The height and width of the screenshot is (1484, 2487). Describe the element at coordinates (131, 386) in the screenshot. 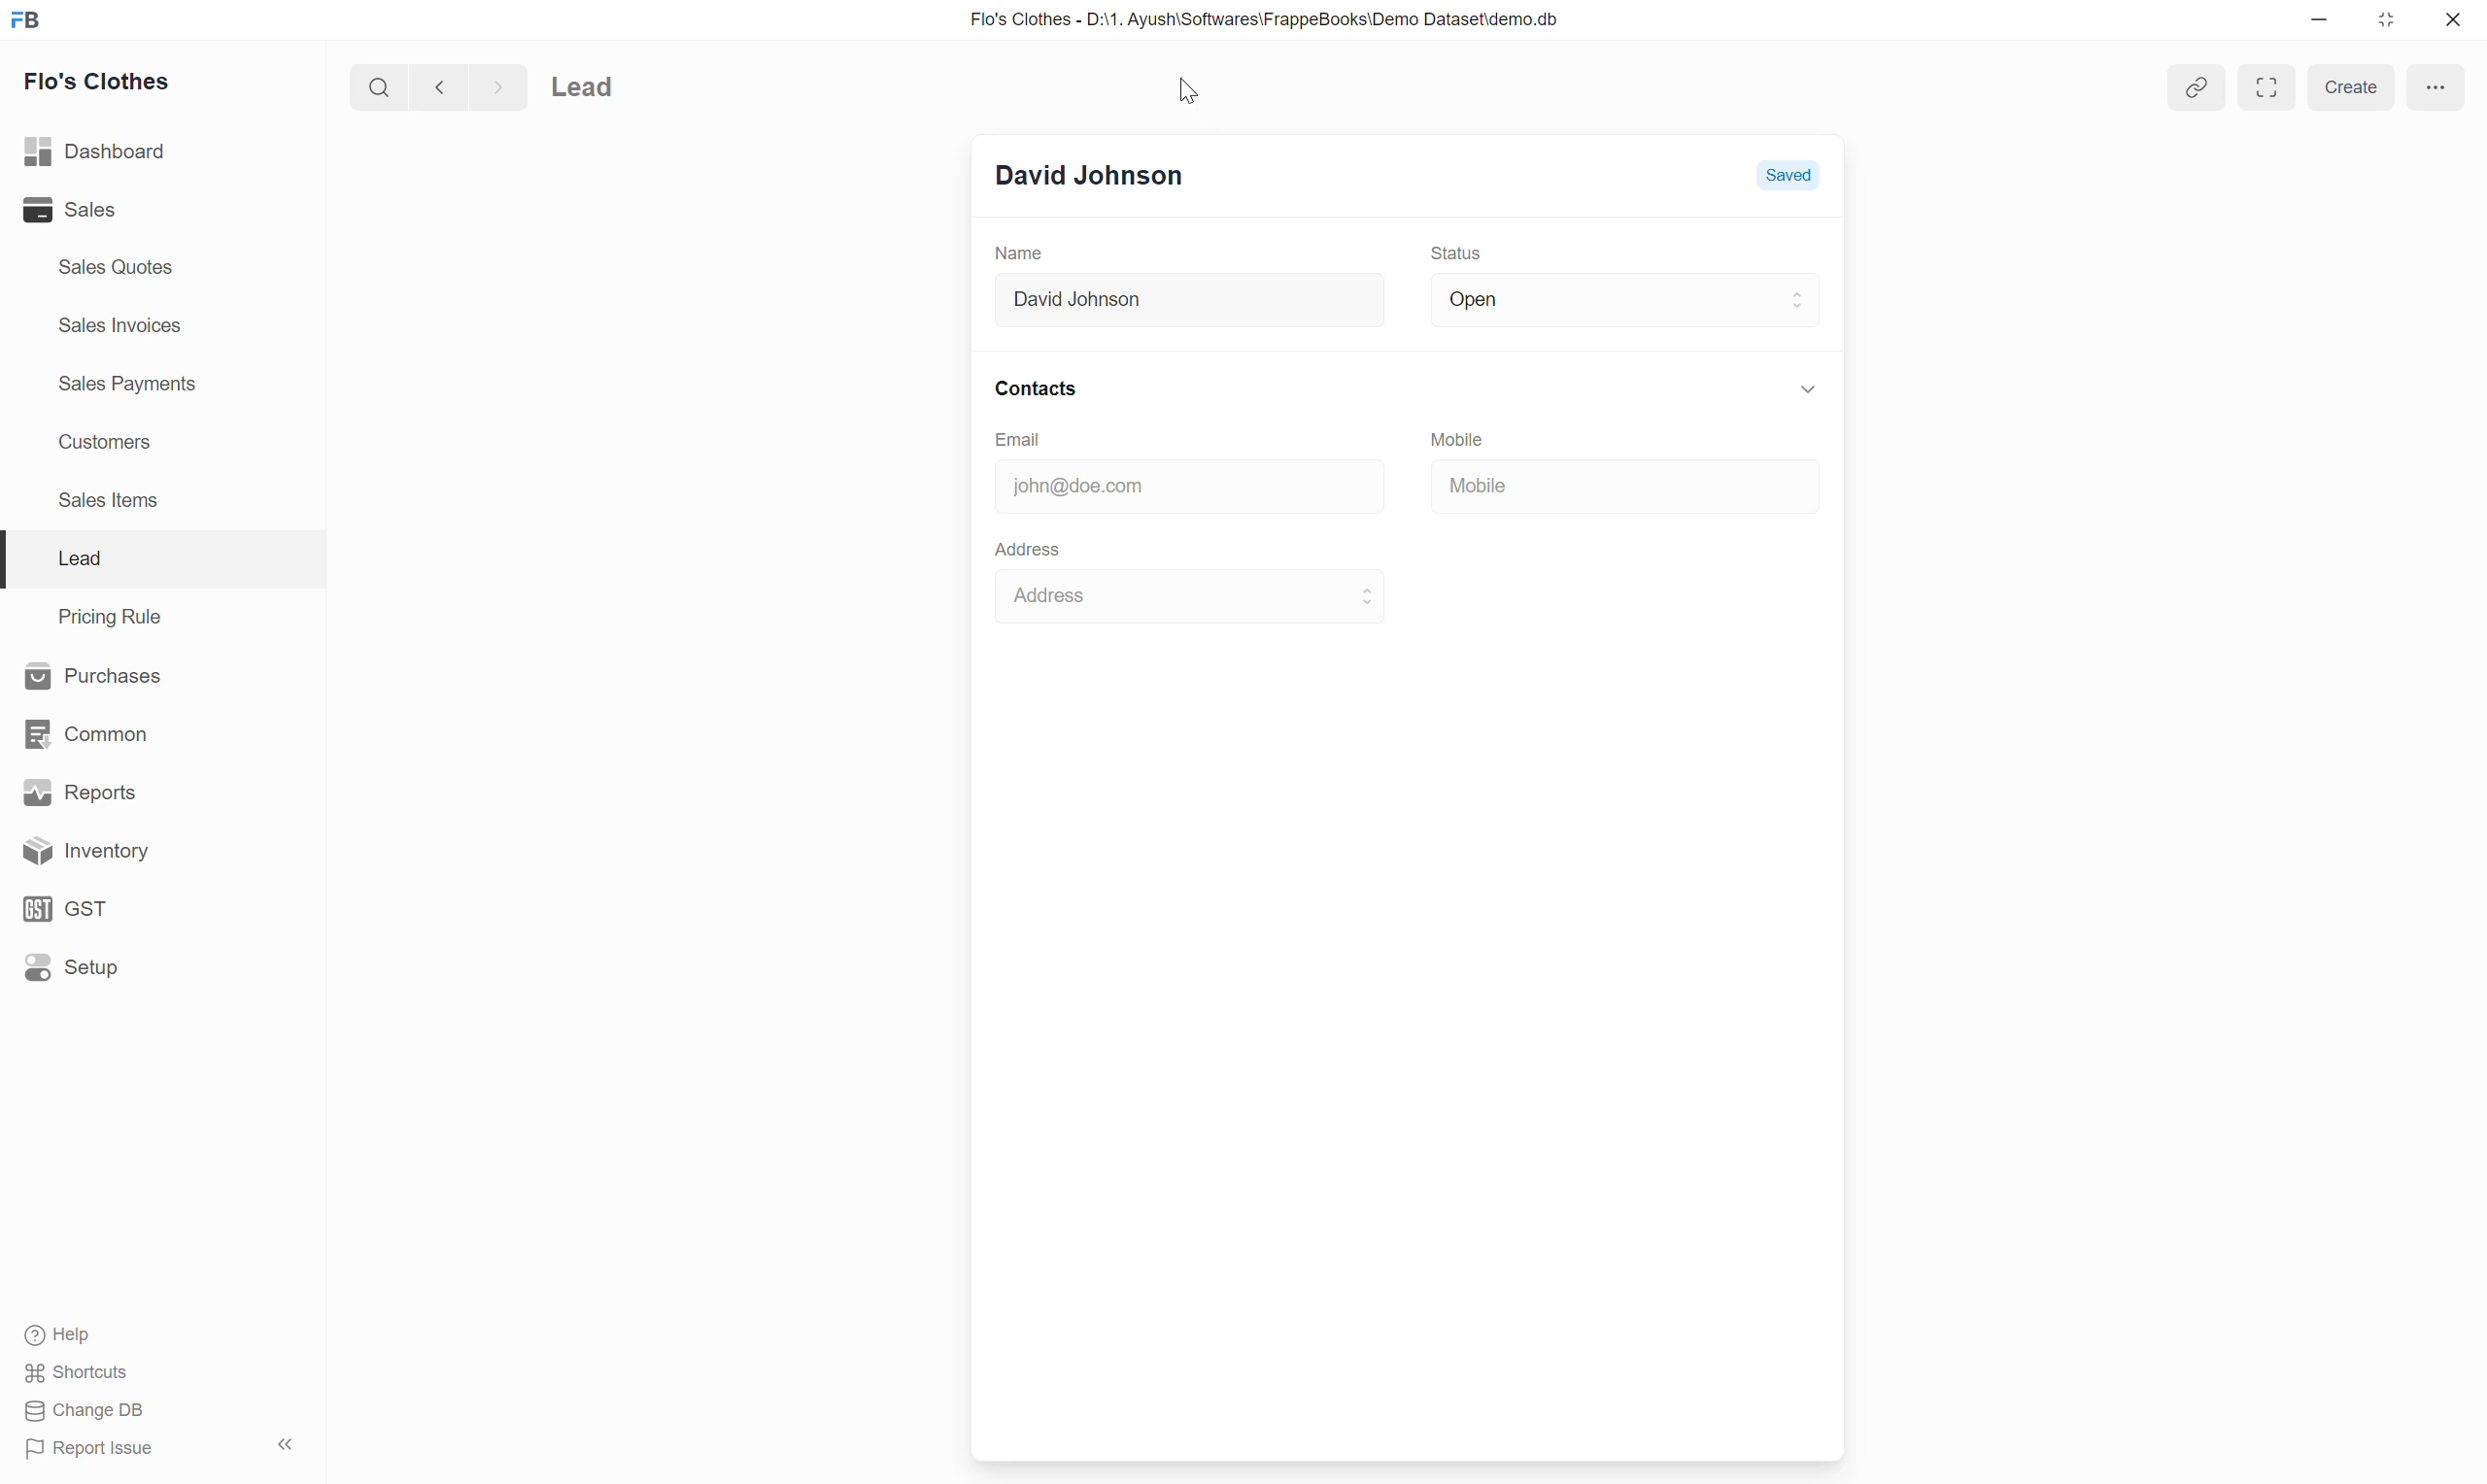

I see `Sales Payments` at that location.